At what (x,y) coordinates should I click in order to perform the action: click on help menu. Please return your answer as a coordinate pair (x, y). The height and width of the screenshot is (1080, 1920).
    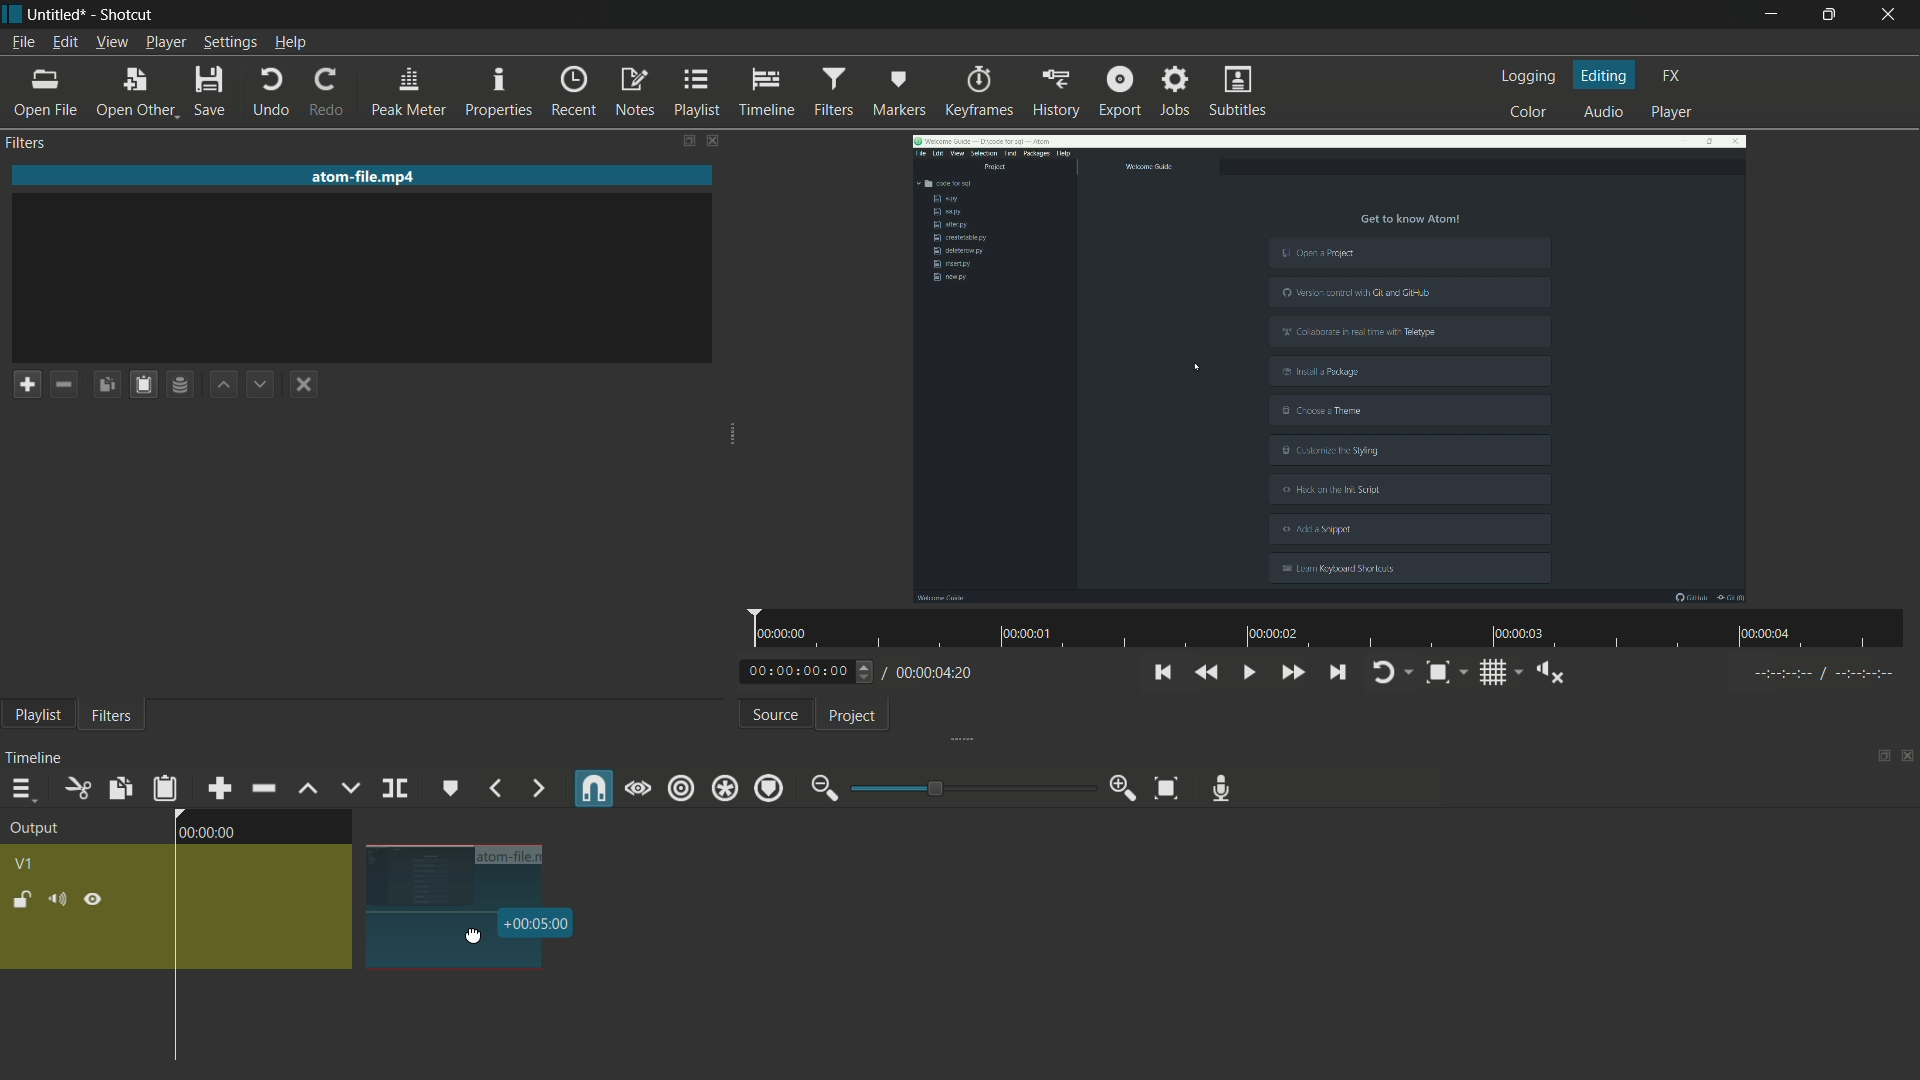
    Looking at the image, I should click on (290, 42).